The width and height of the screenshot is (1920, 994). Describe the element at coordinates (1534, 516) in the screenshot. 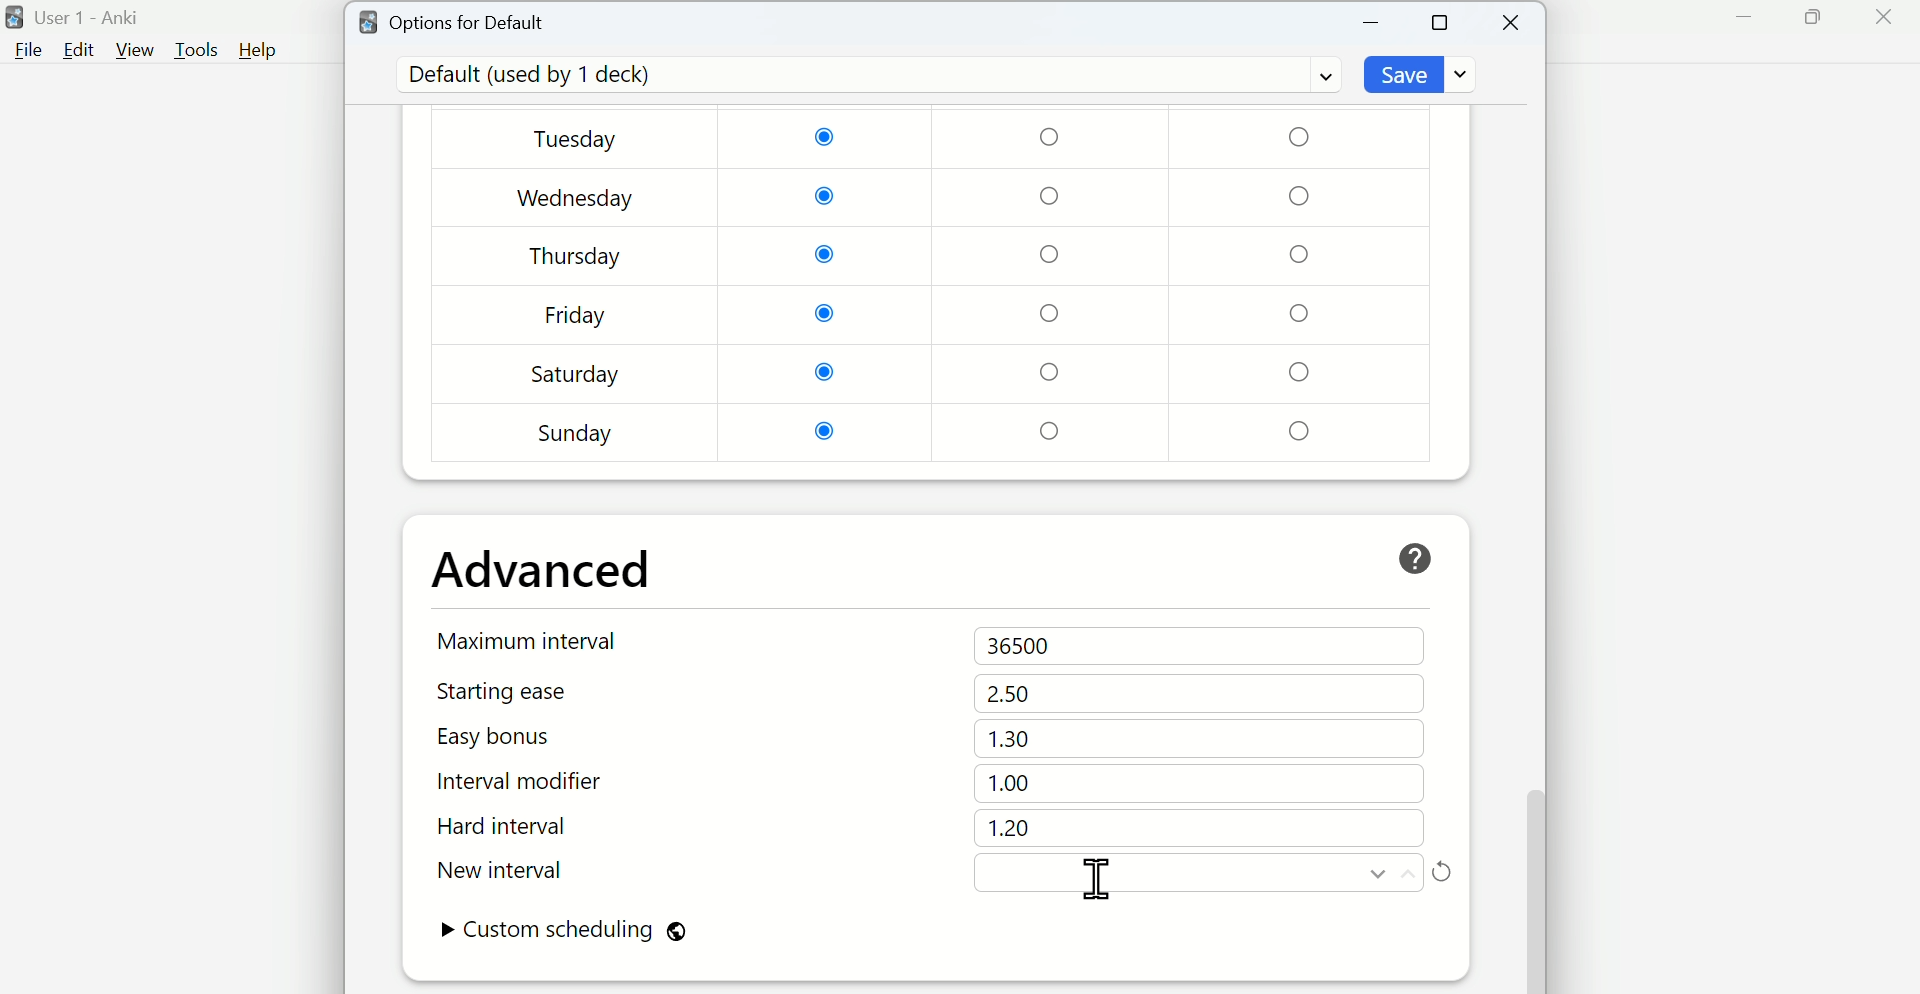

I see `Vertical scroll bar` at that location.